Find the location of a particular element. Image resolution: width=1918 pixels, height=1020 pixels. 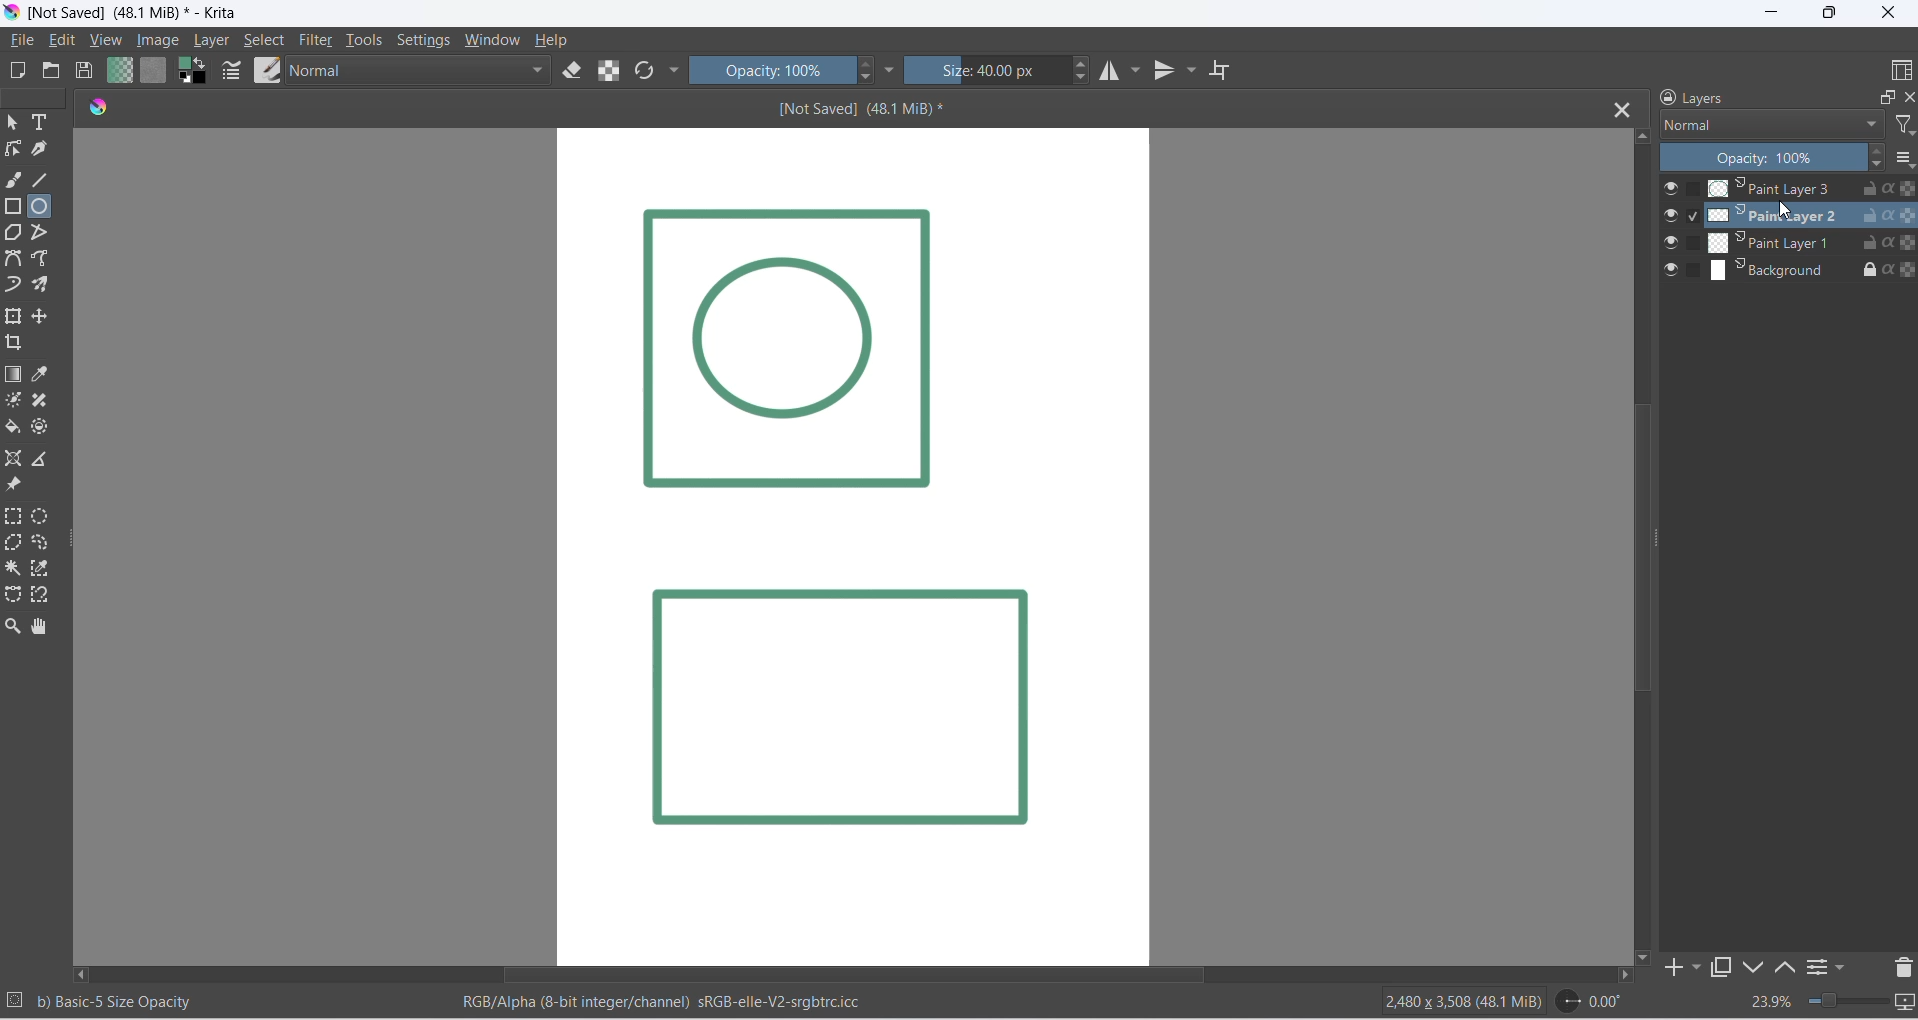

preserve alpha is located at coordinates (1899, 188).